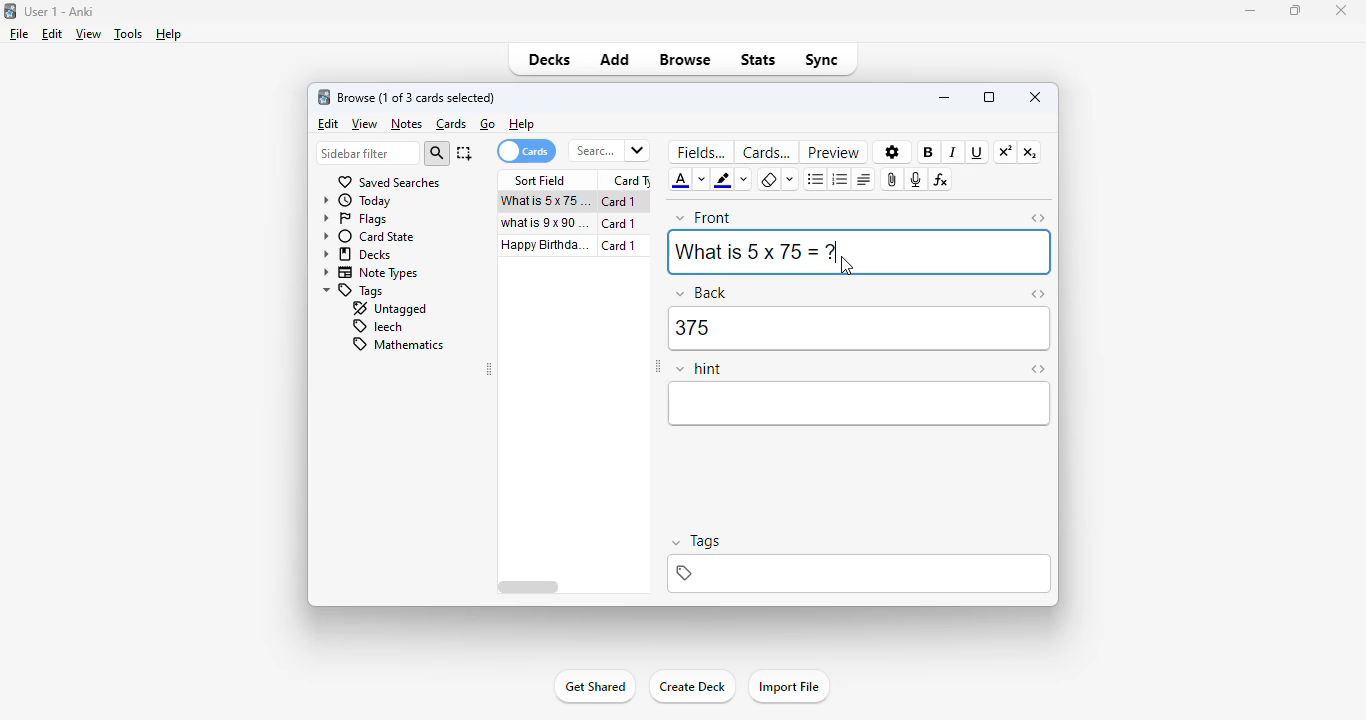  What do you see at coordinates (354, 292) in the screenshot?
I see `tags` at bounding box center [354, 292].